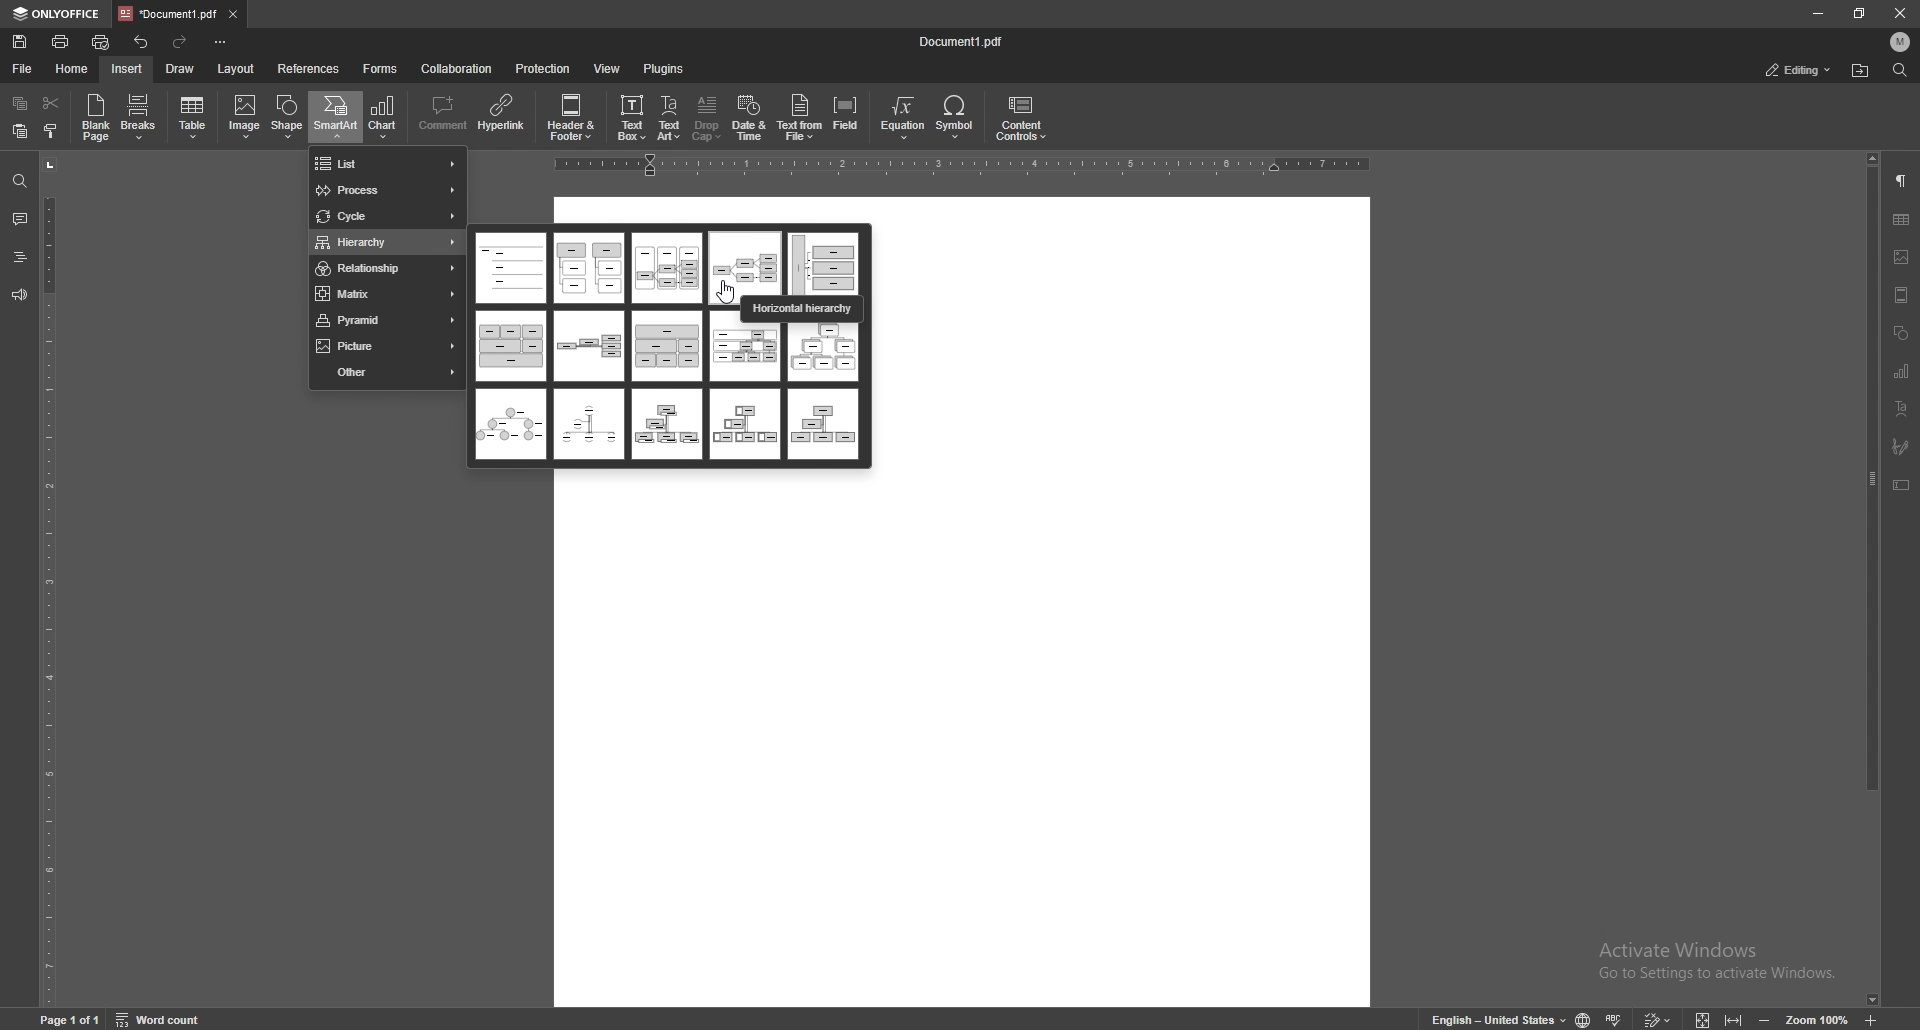 Image resolution: width=1920 pixels, height=1030 pixels. I want to click on matrix, so click(385, 293).